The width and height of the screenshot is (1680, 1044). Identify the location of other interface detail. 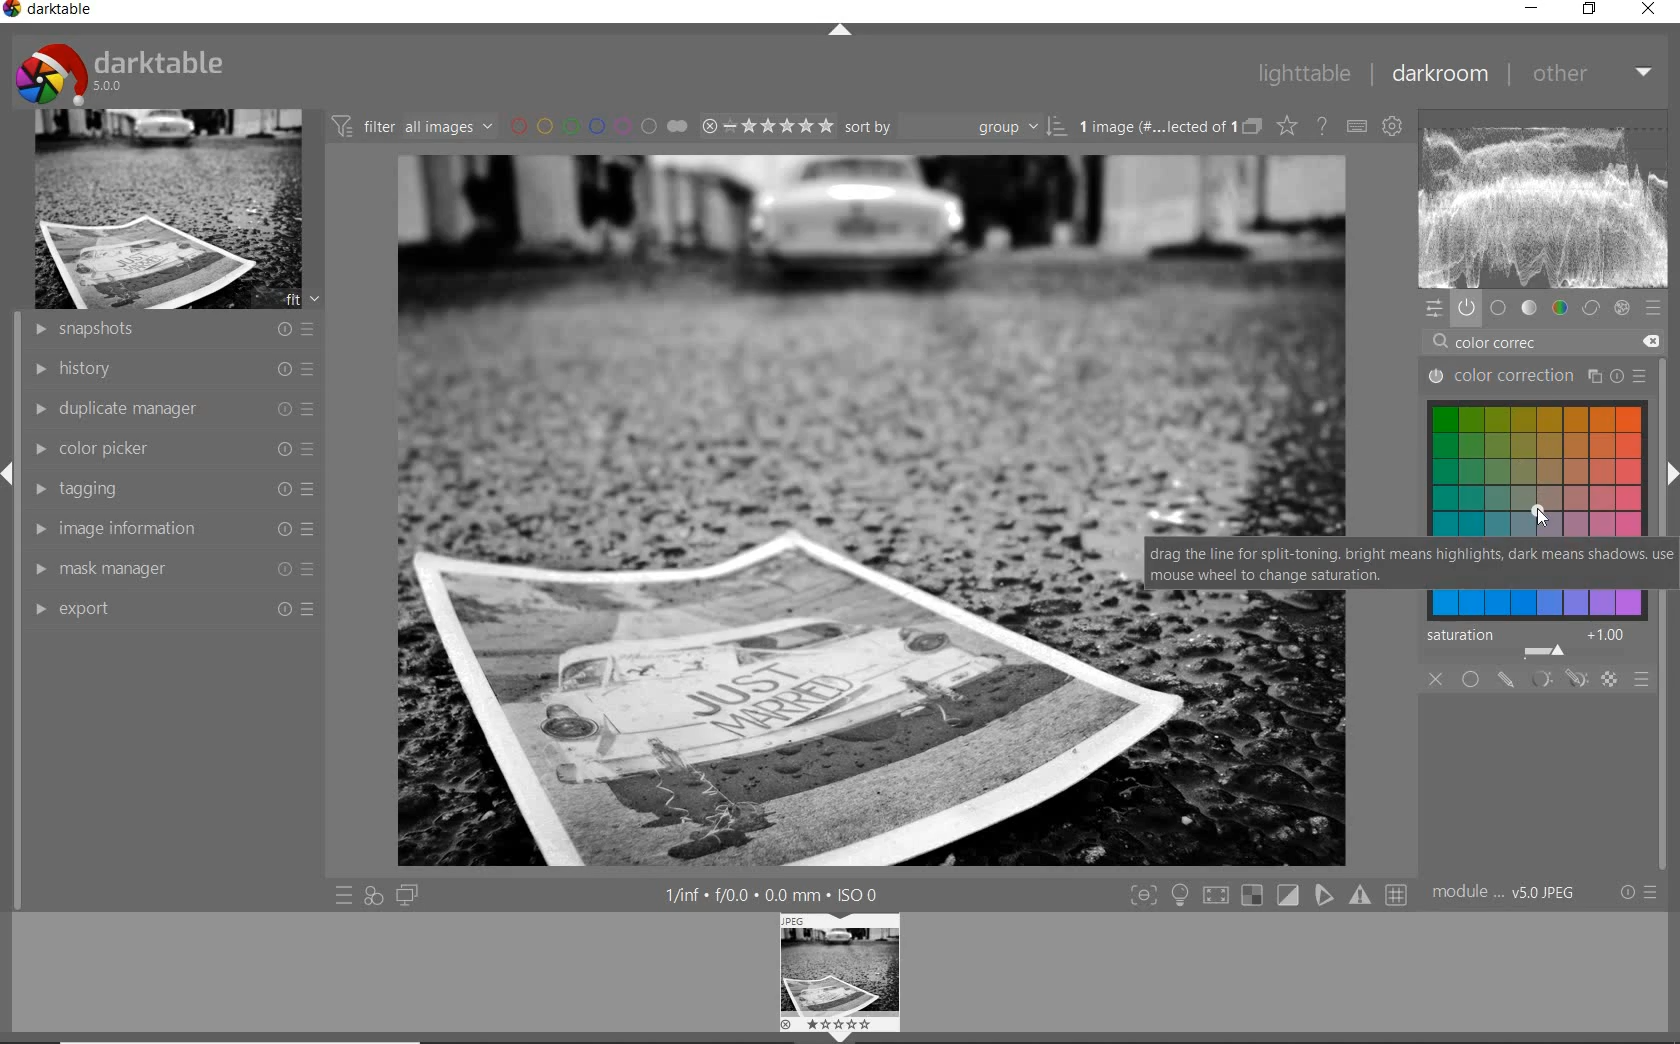
(772, 895).